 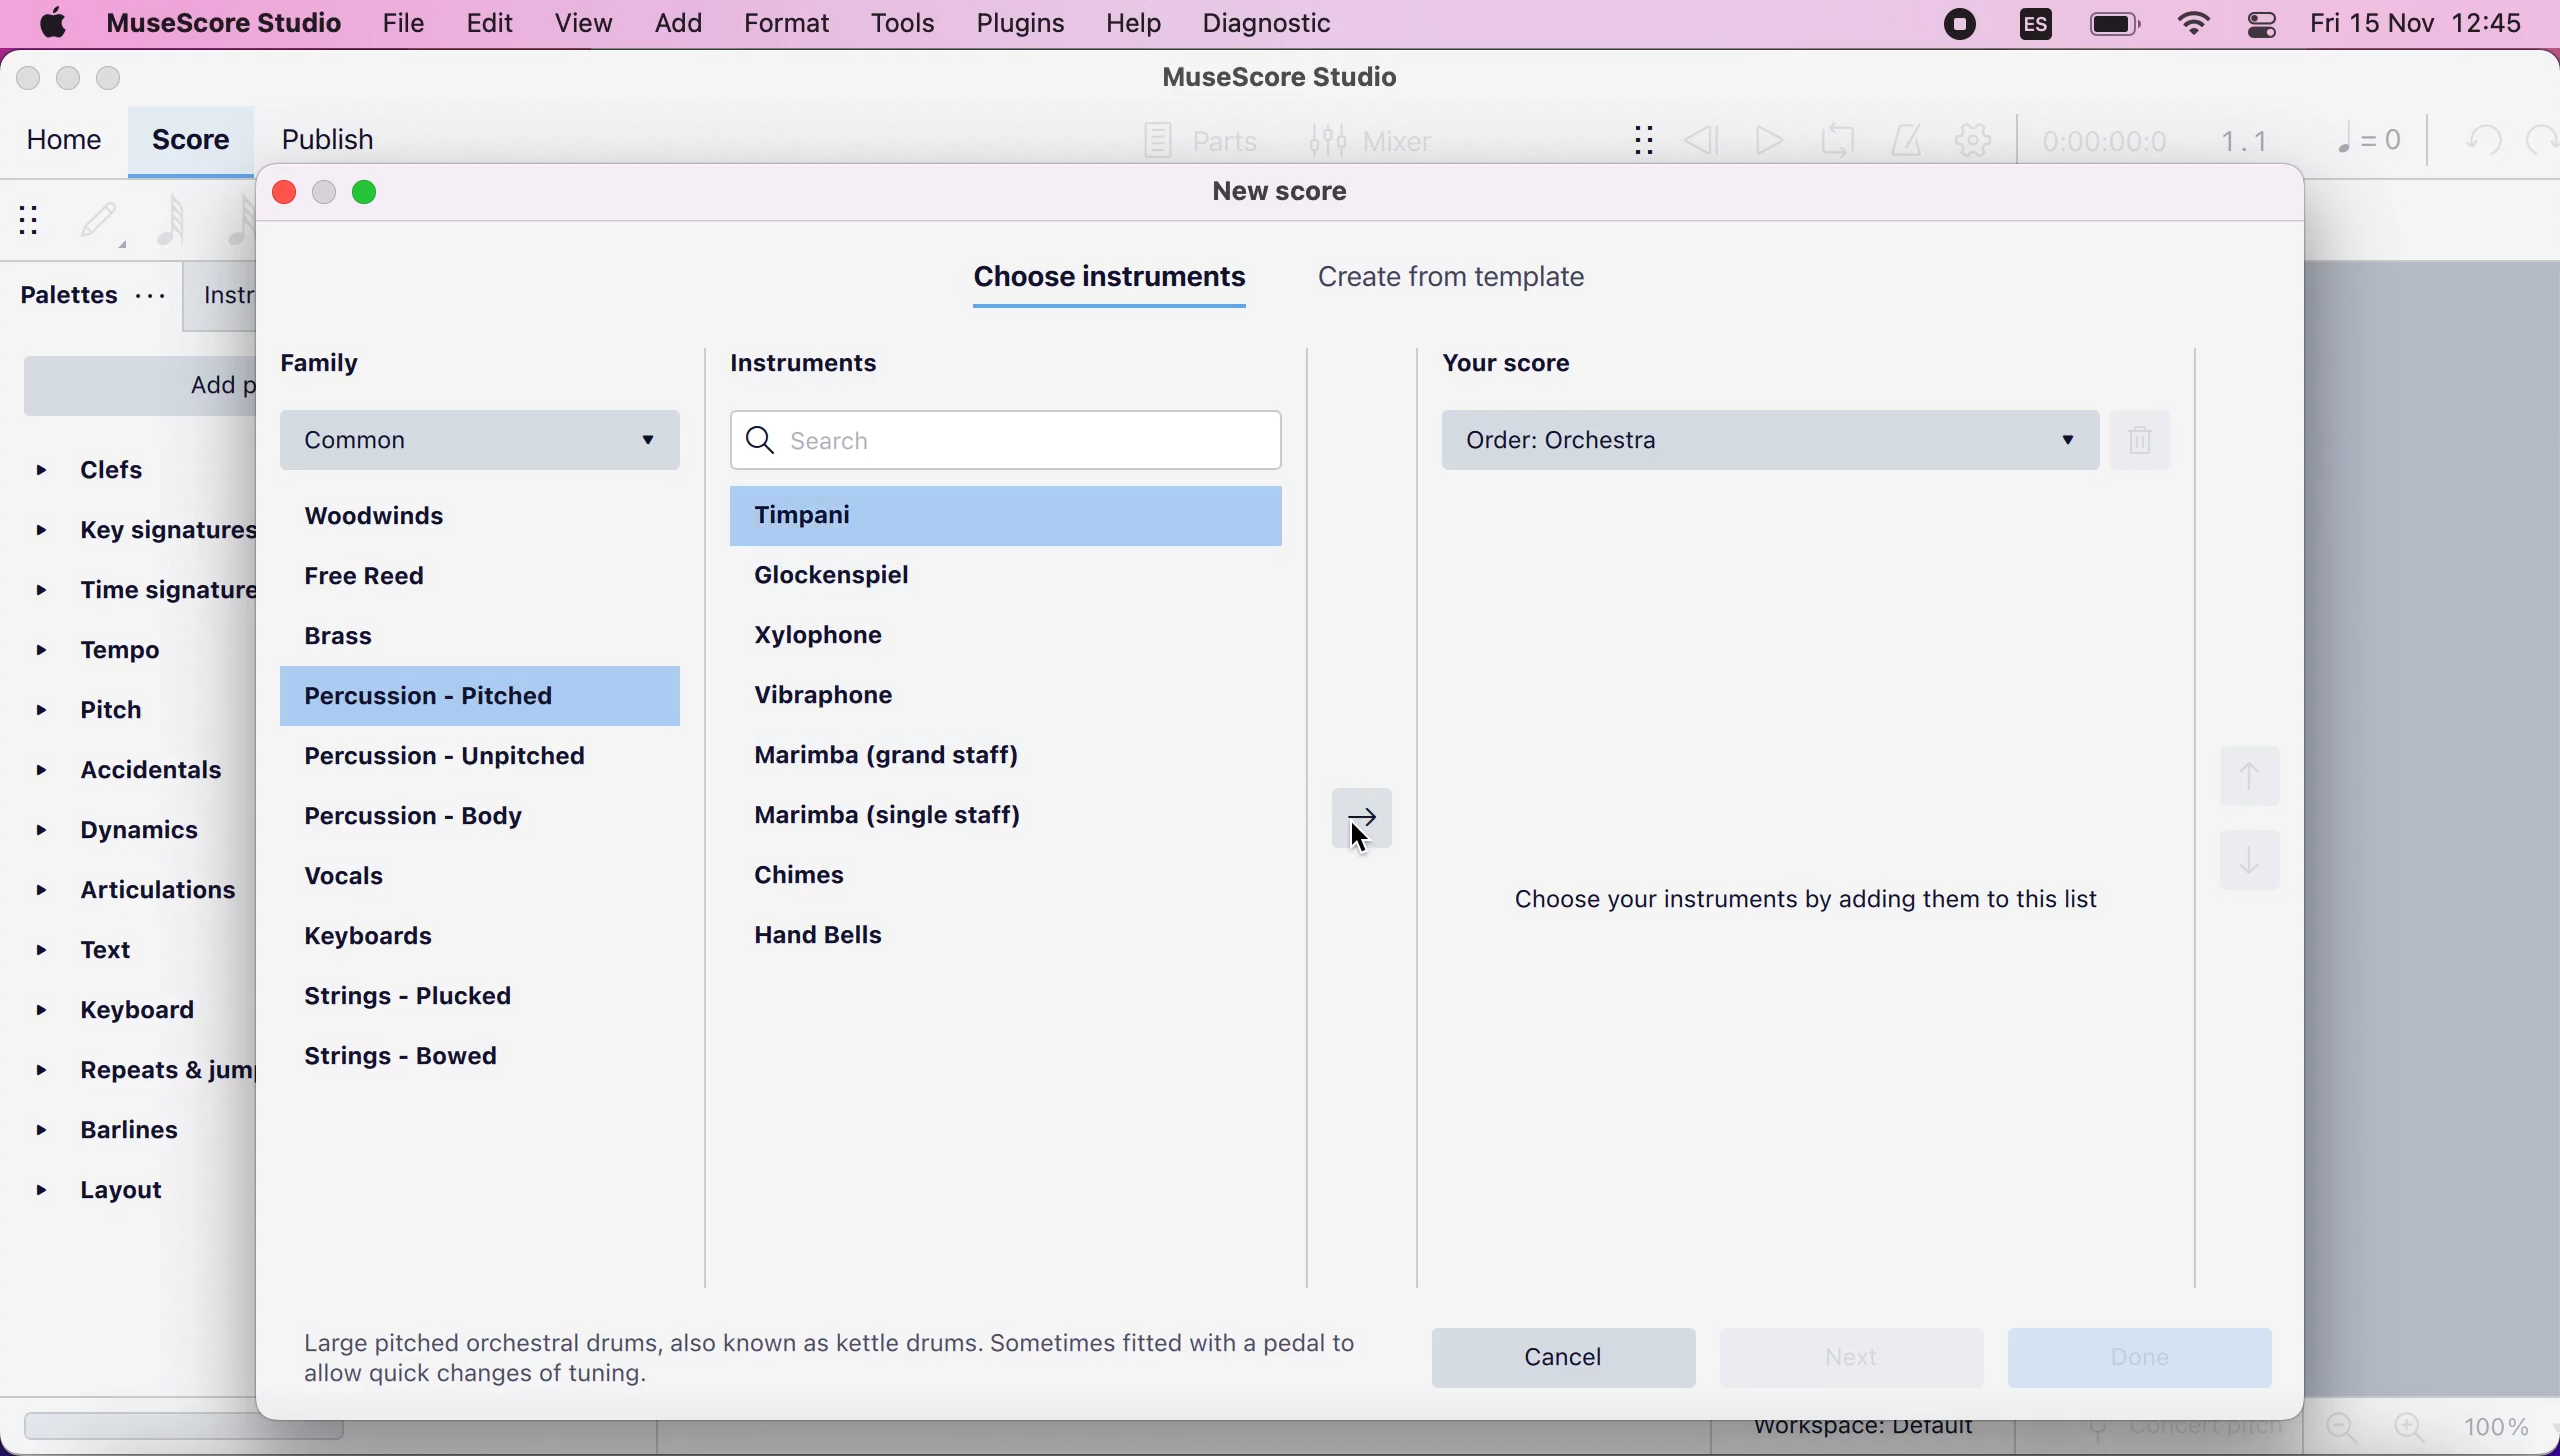 What do you see at coordinates (147, 592) in the screenshot?
I see `ime signatures` at bounding box center [147, 592].